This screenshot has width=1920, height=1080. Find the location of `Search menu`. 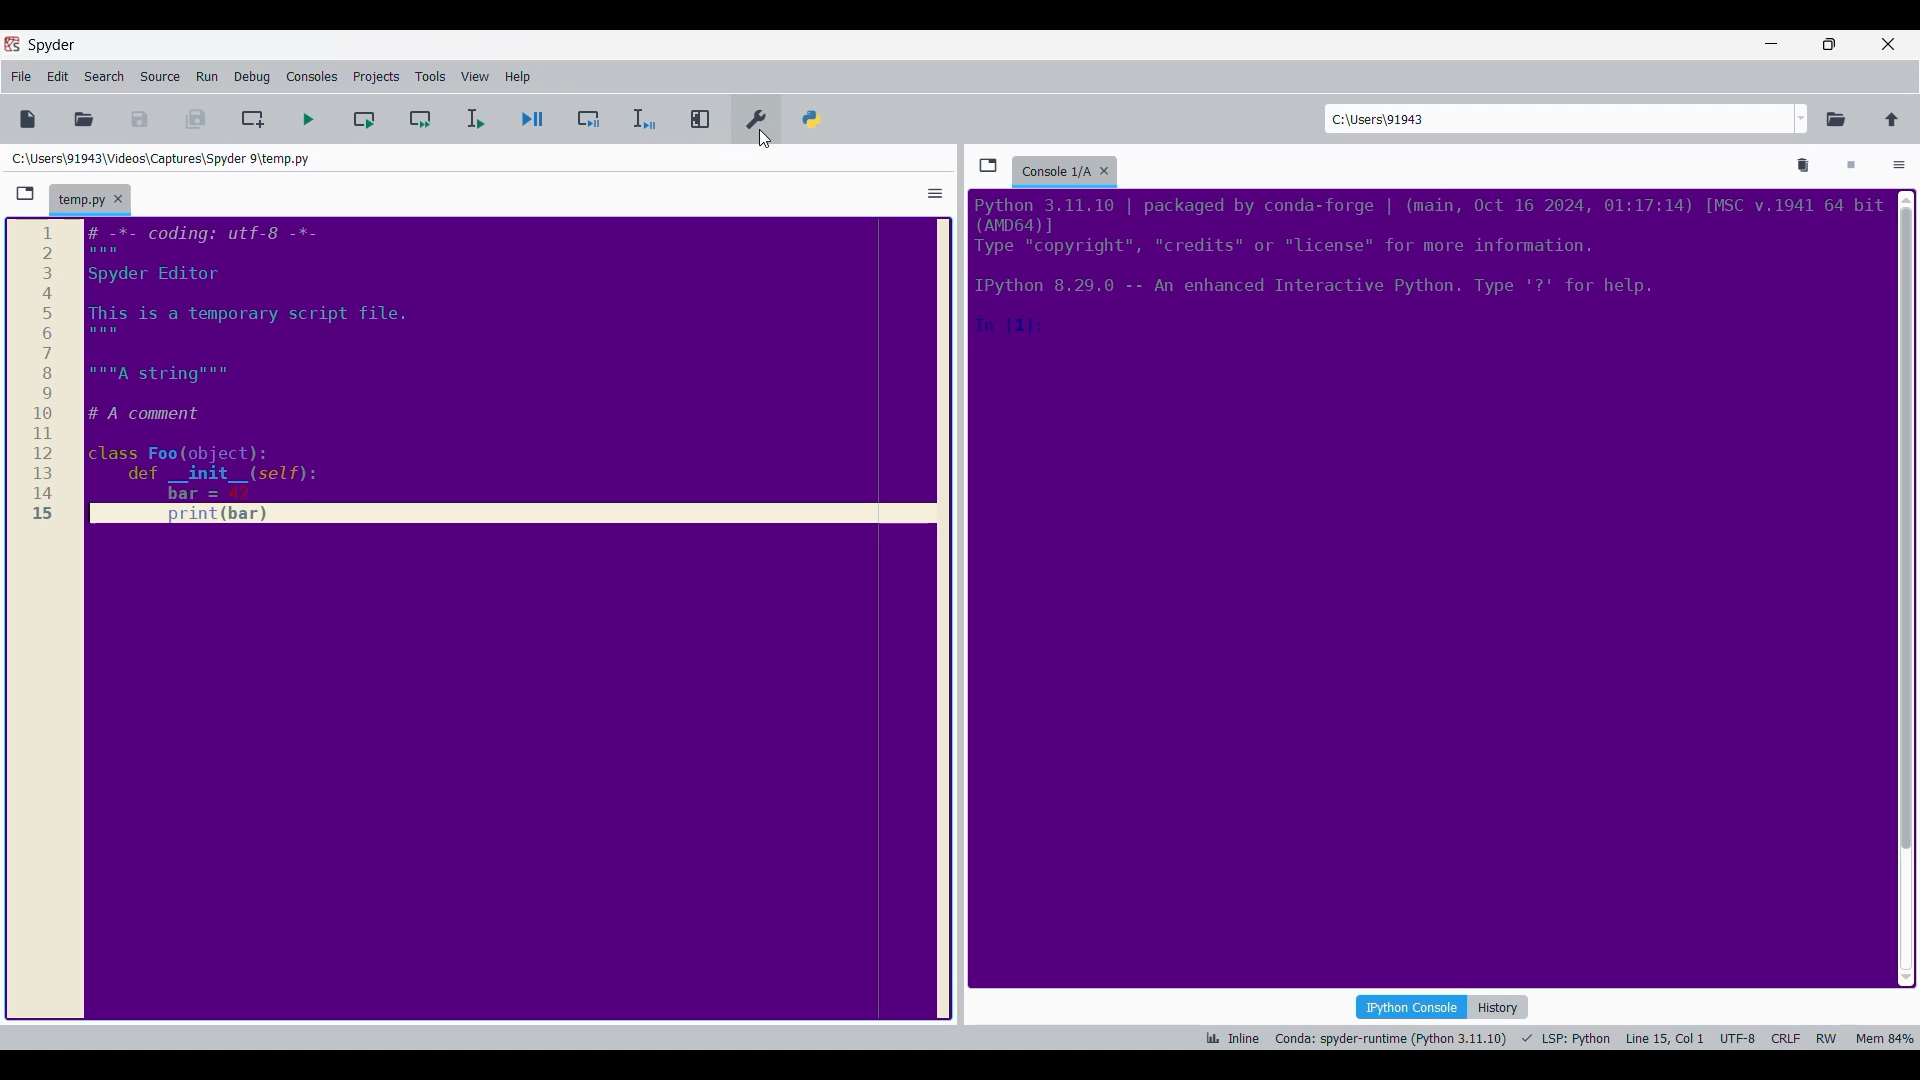

Search menu is located at coordinates (104, 76).